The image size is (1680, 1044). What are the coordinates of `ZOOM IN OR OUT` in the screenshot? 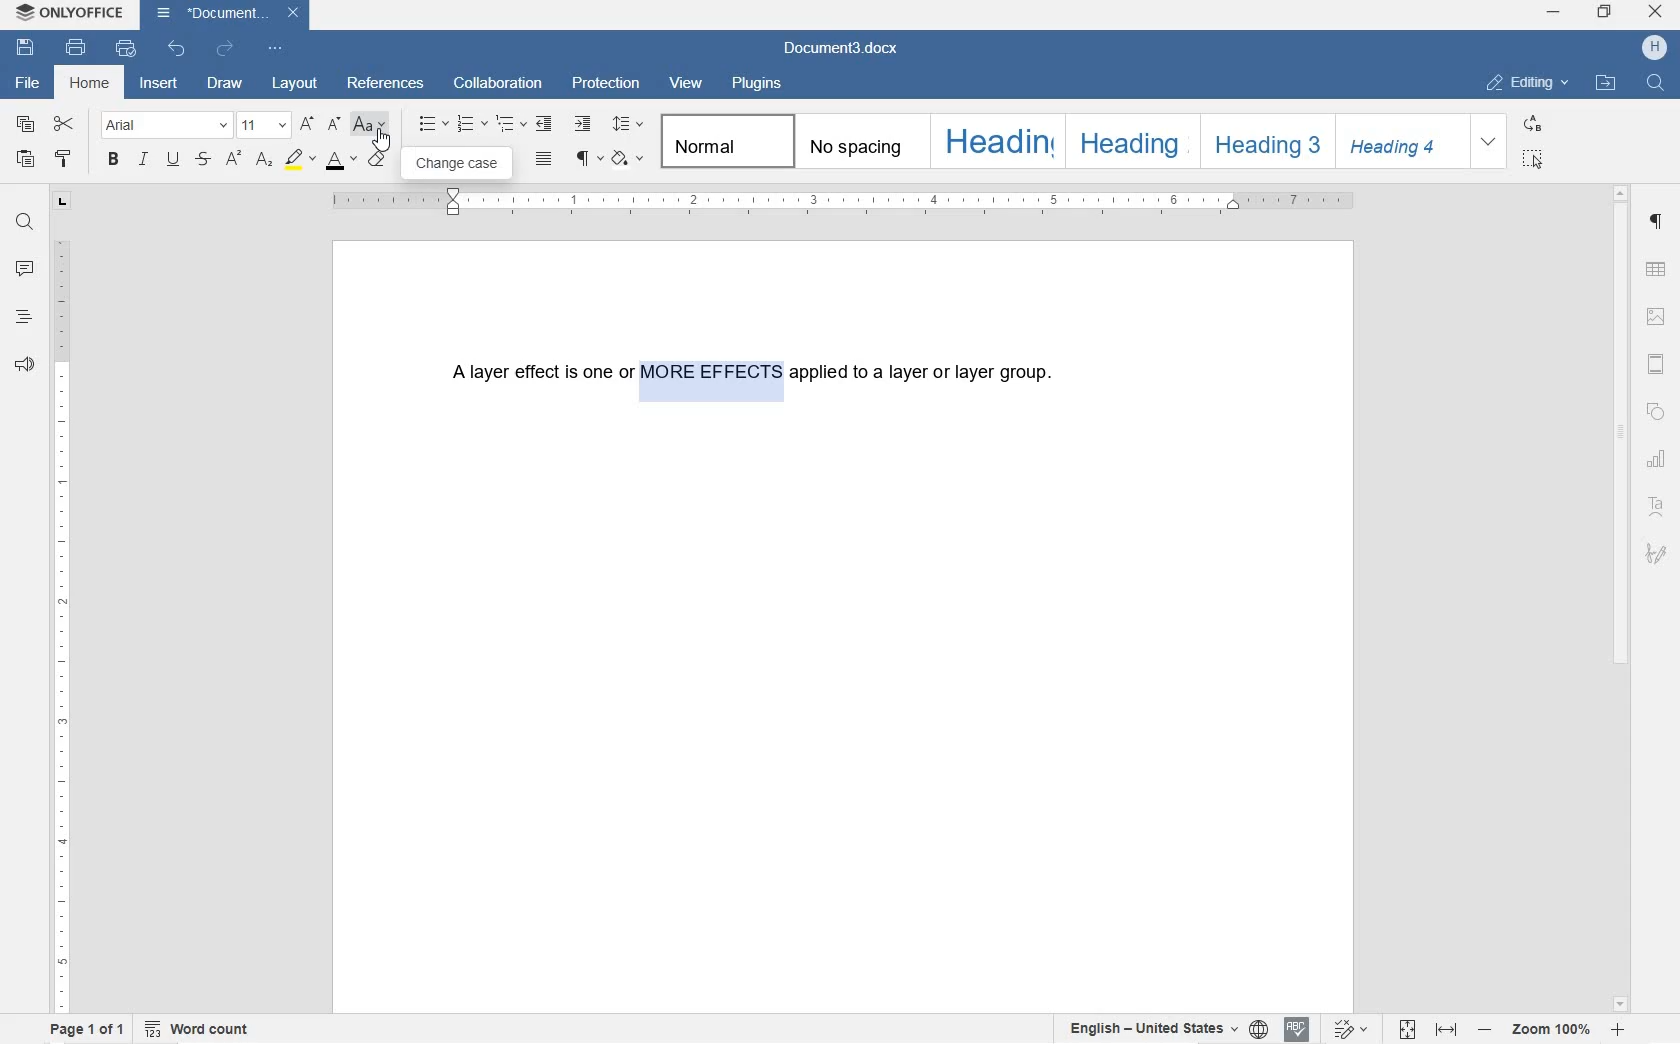 It's located at (1552, 1032).